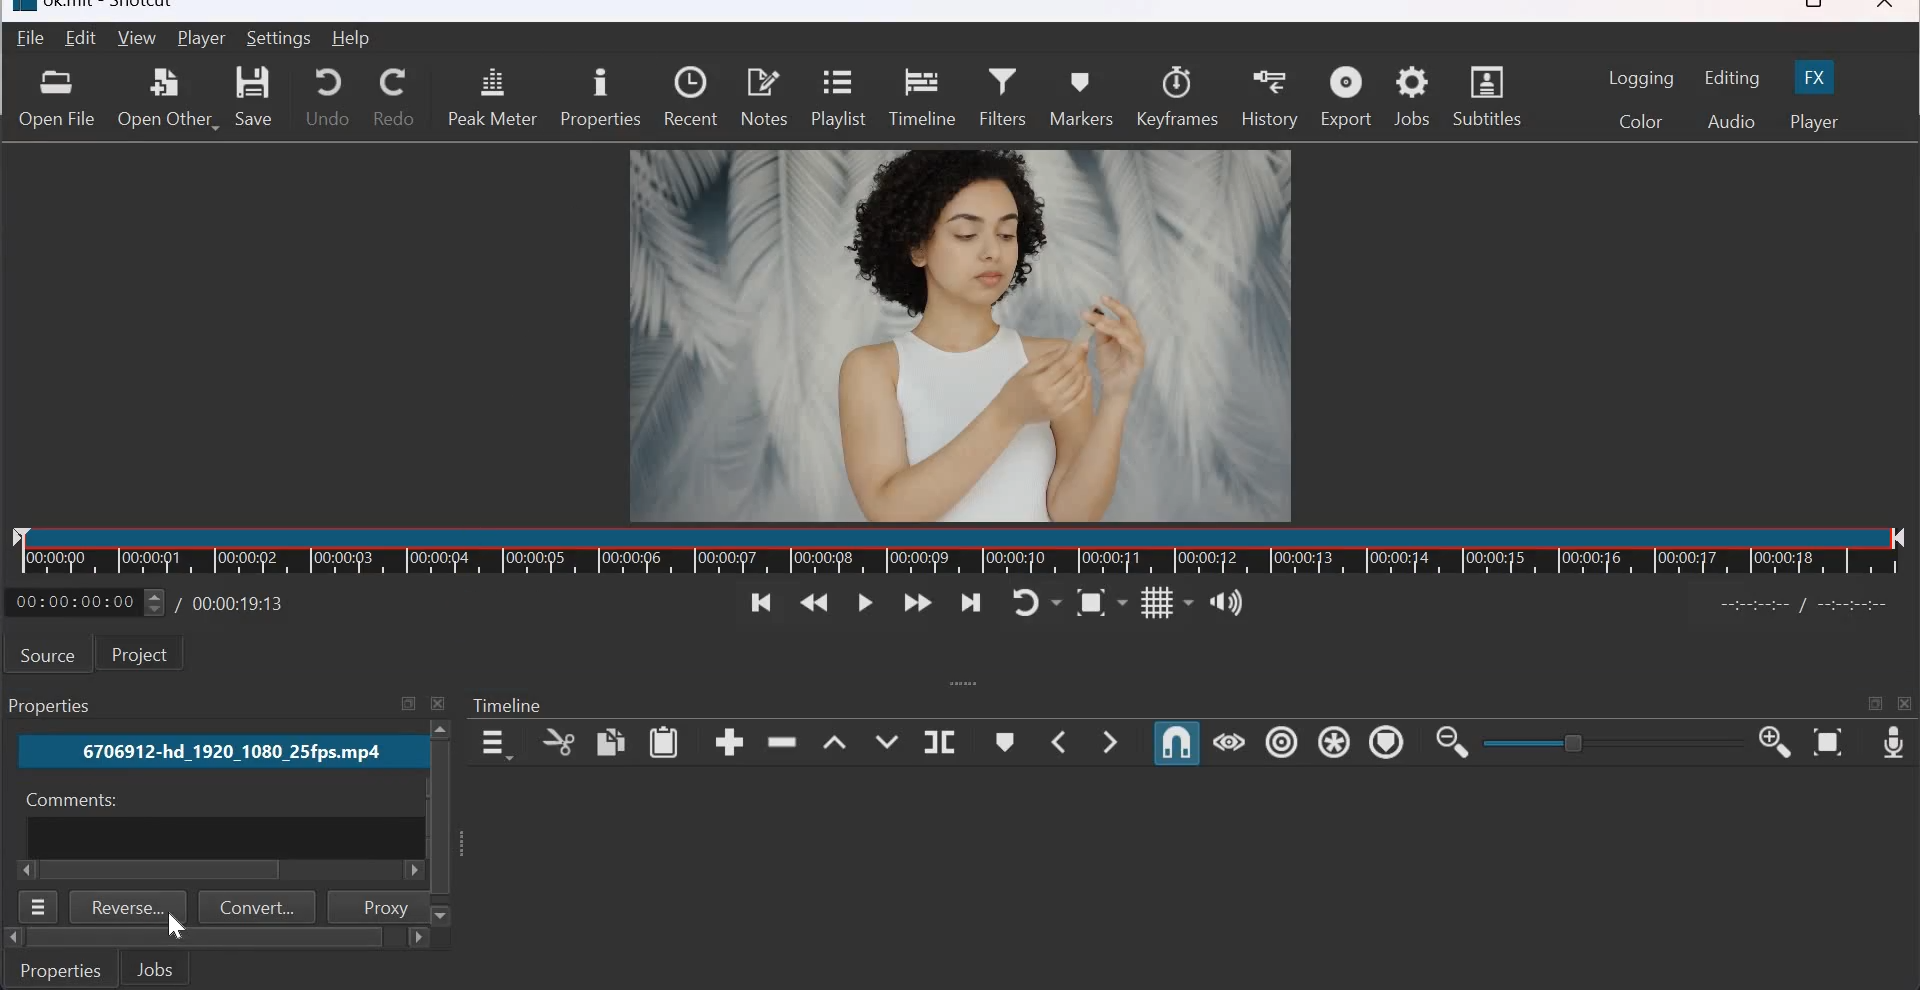  What do you see at coordinates (68, 800) in the screenshot?
I see `comments:` at bounding box center [68, 800].